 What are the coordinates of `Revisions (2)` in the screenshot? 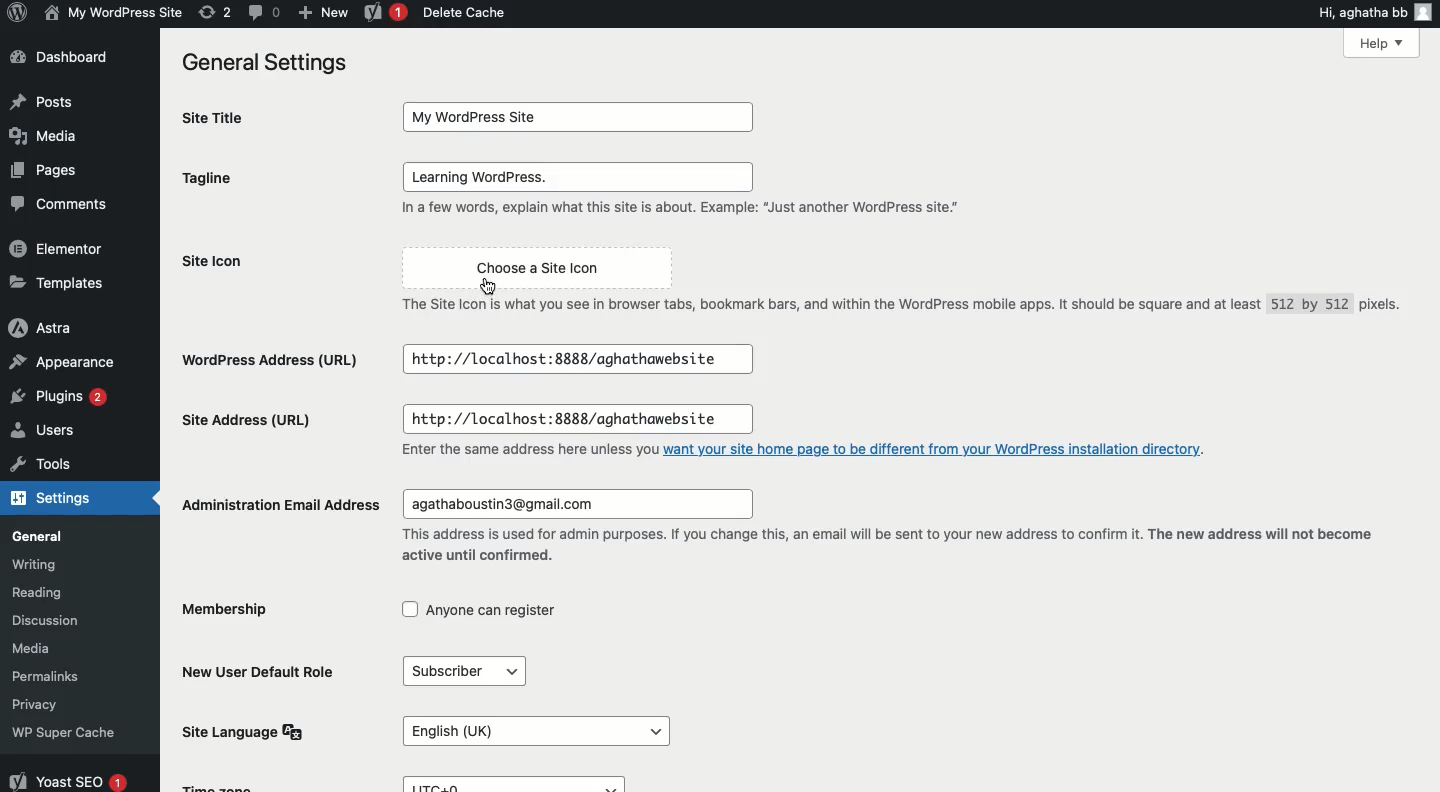 It's located at (215, 12).